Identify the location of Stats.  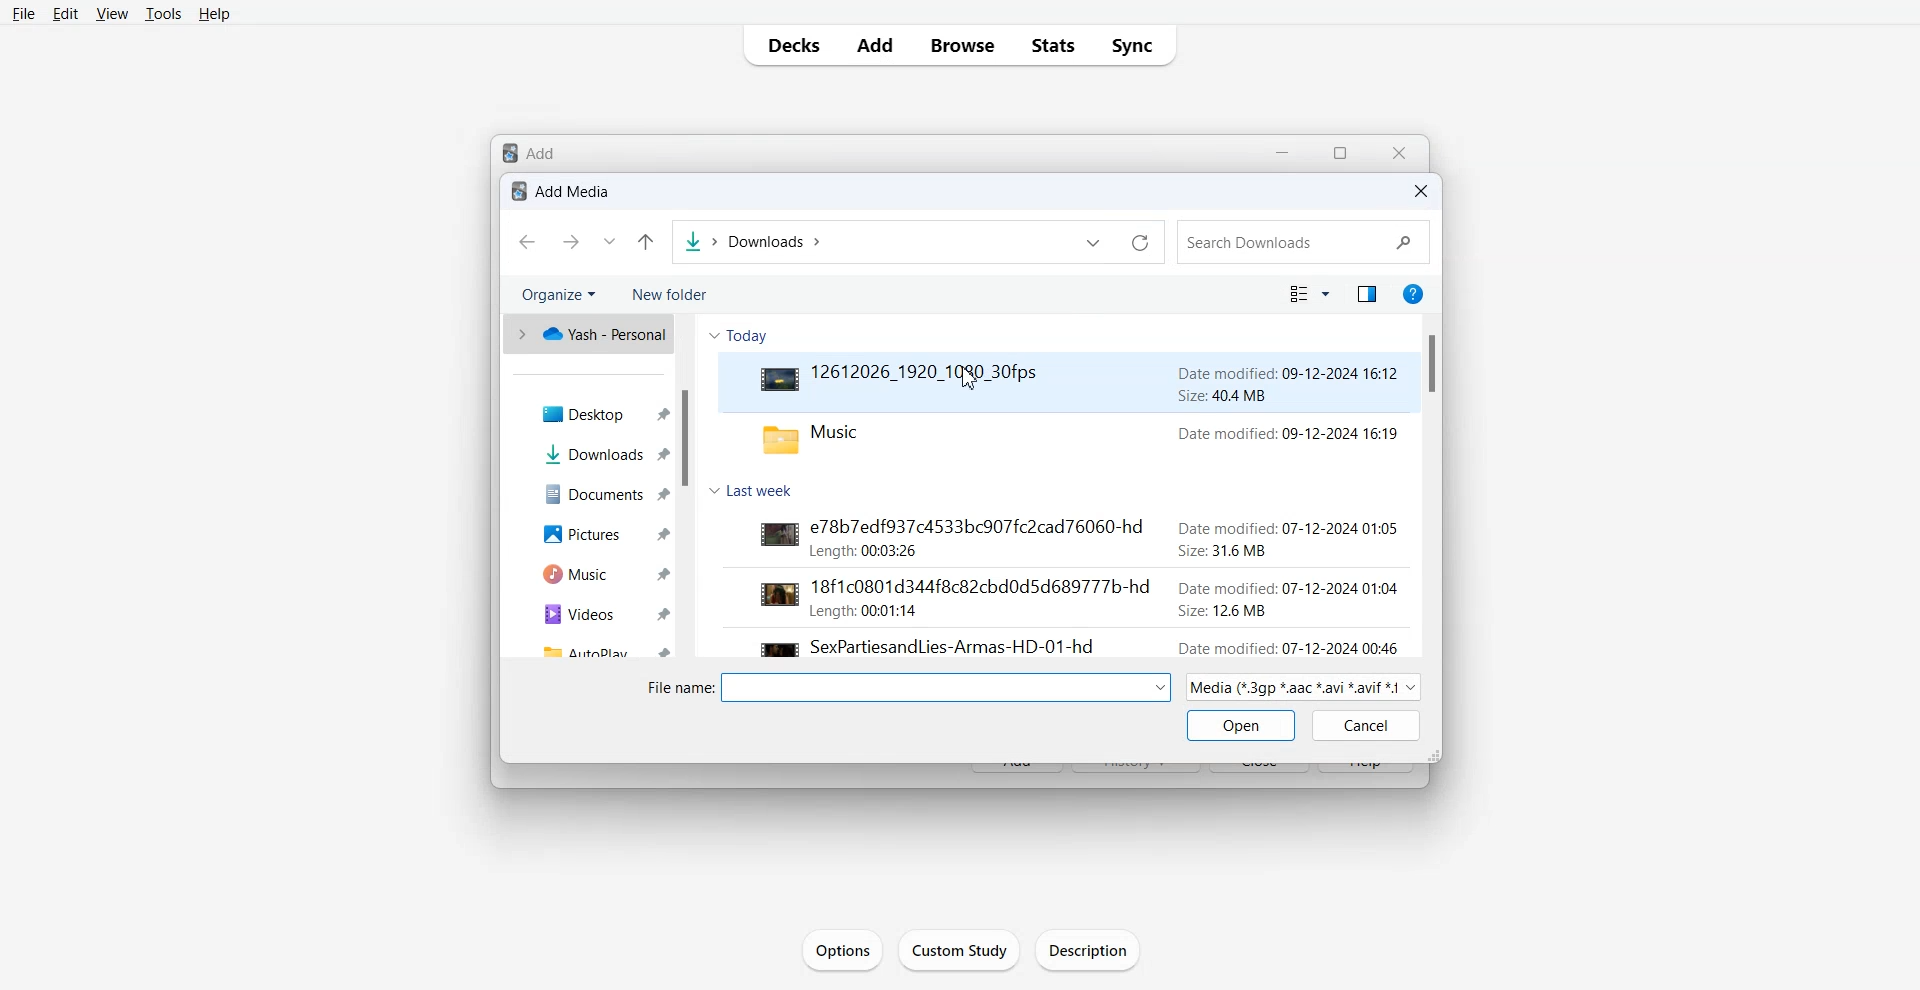
(1050, 45).